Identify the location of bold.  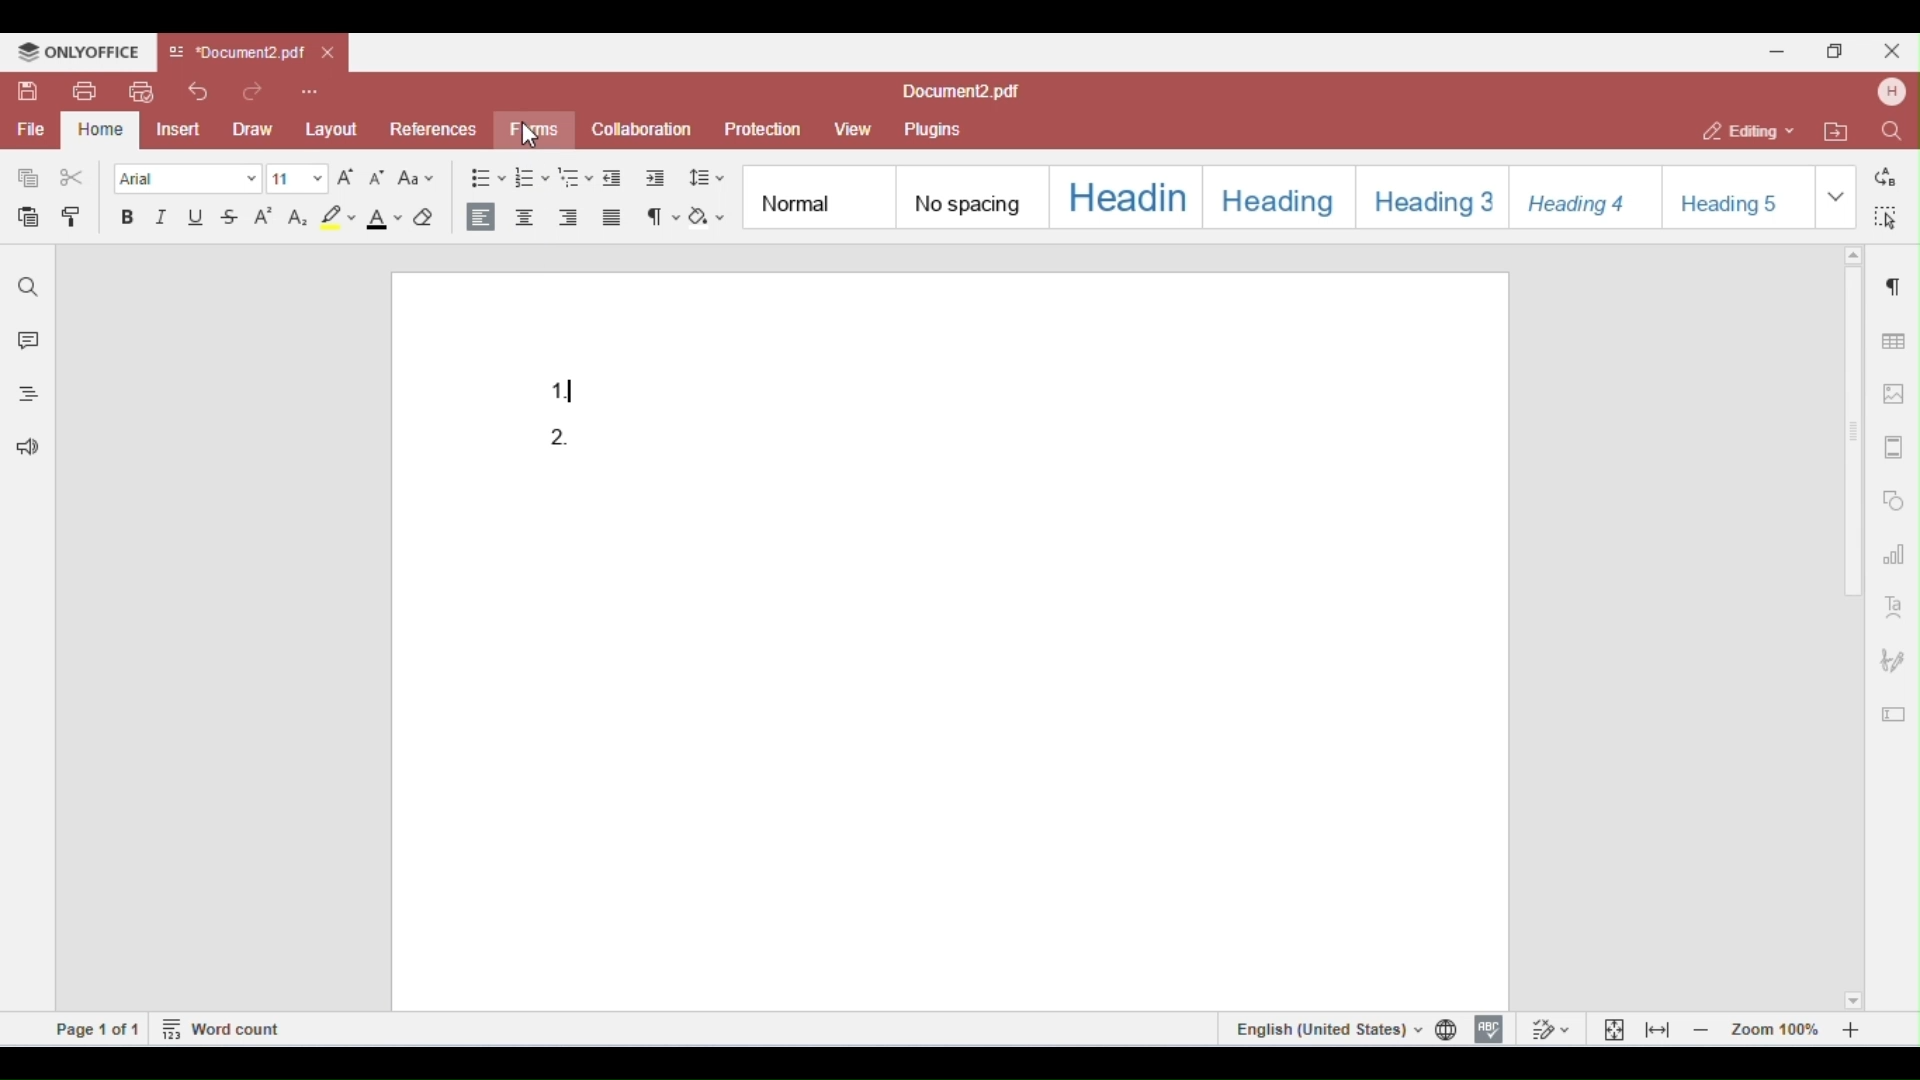
(128, 218).